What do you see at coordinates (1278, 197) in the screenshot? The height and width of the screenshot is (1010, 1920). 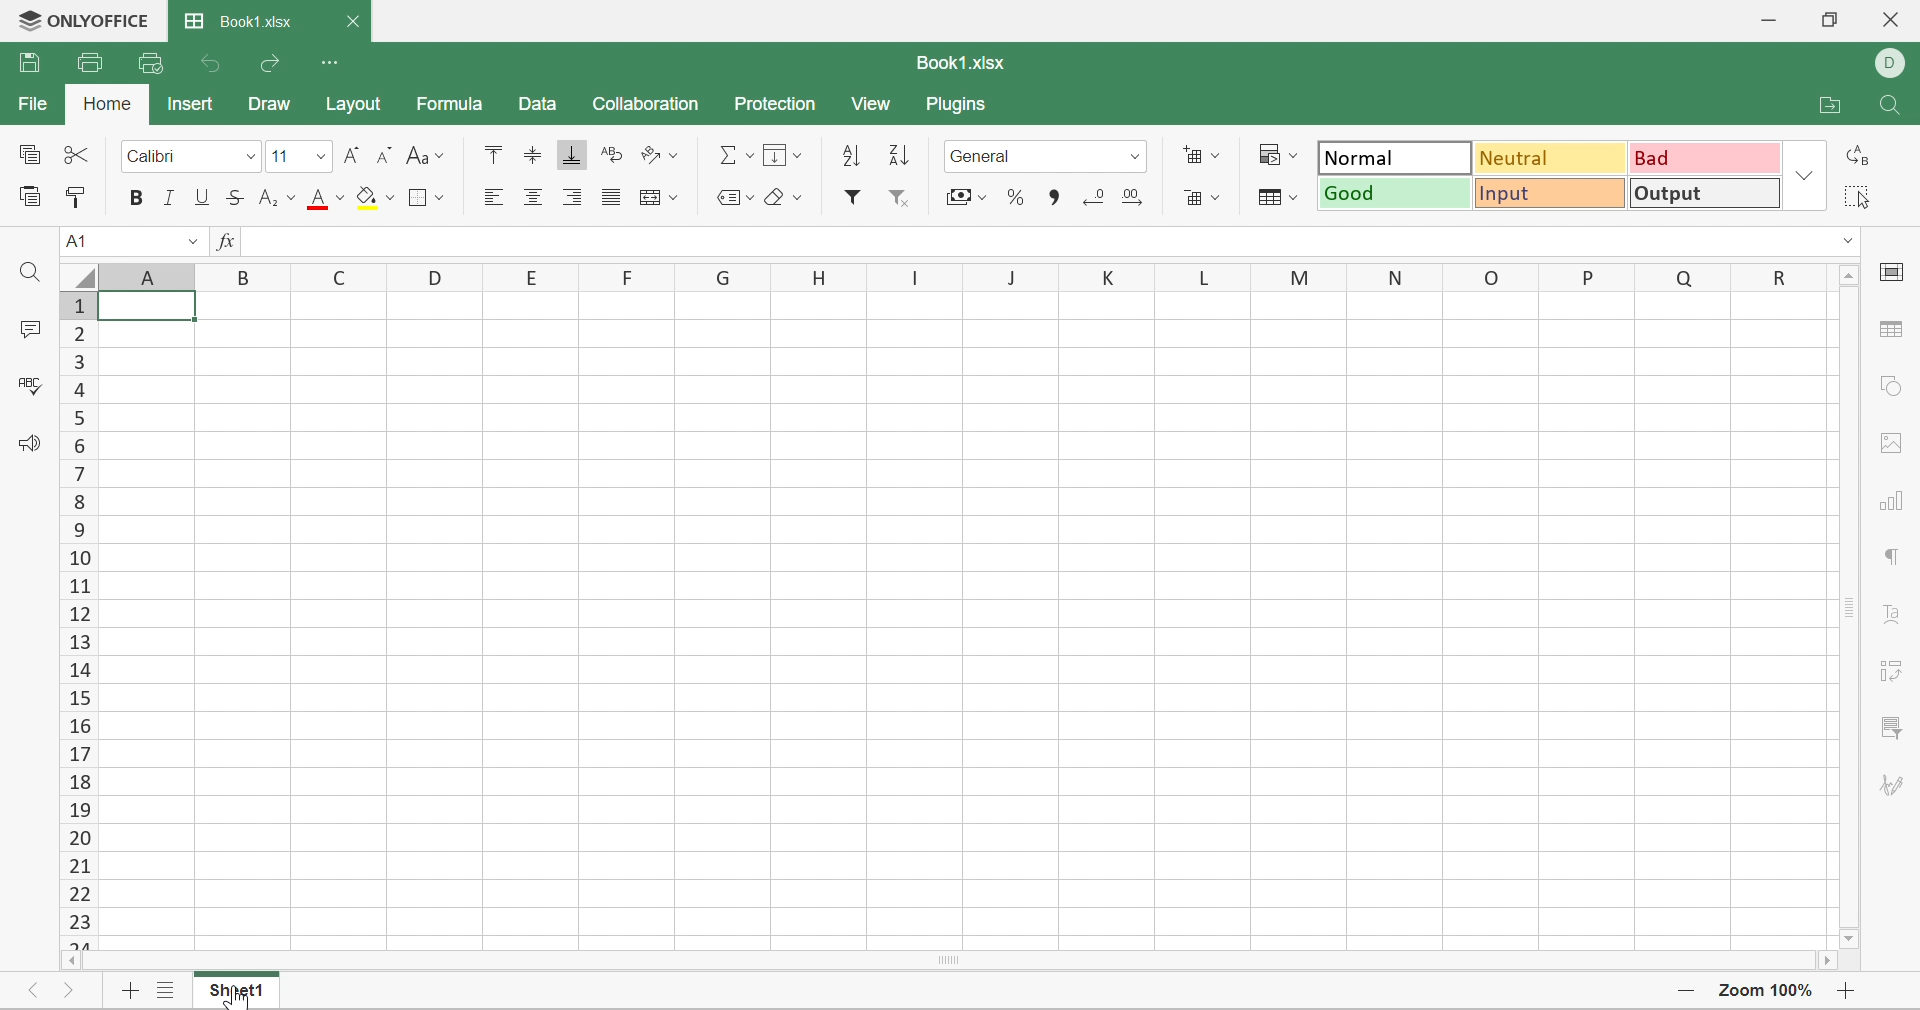 I see `Format as table template` at bounding box center [1278, 197].